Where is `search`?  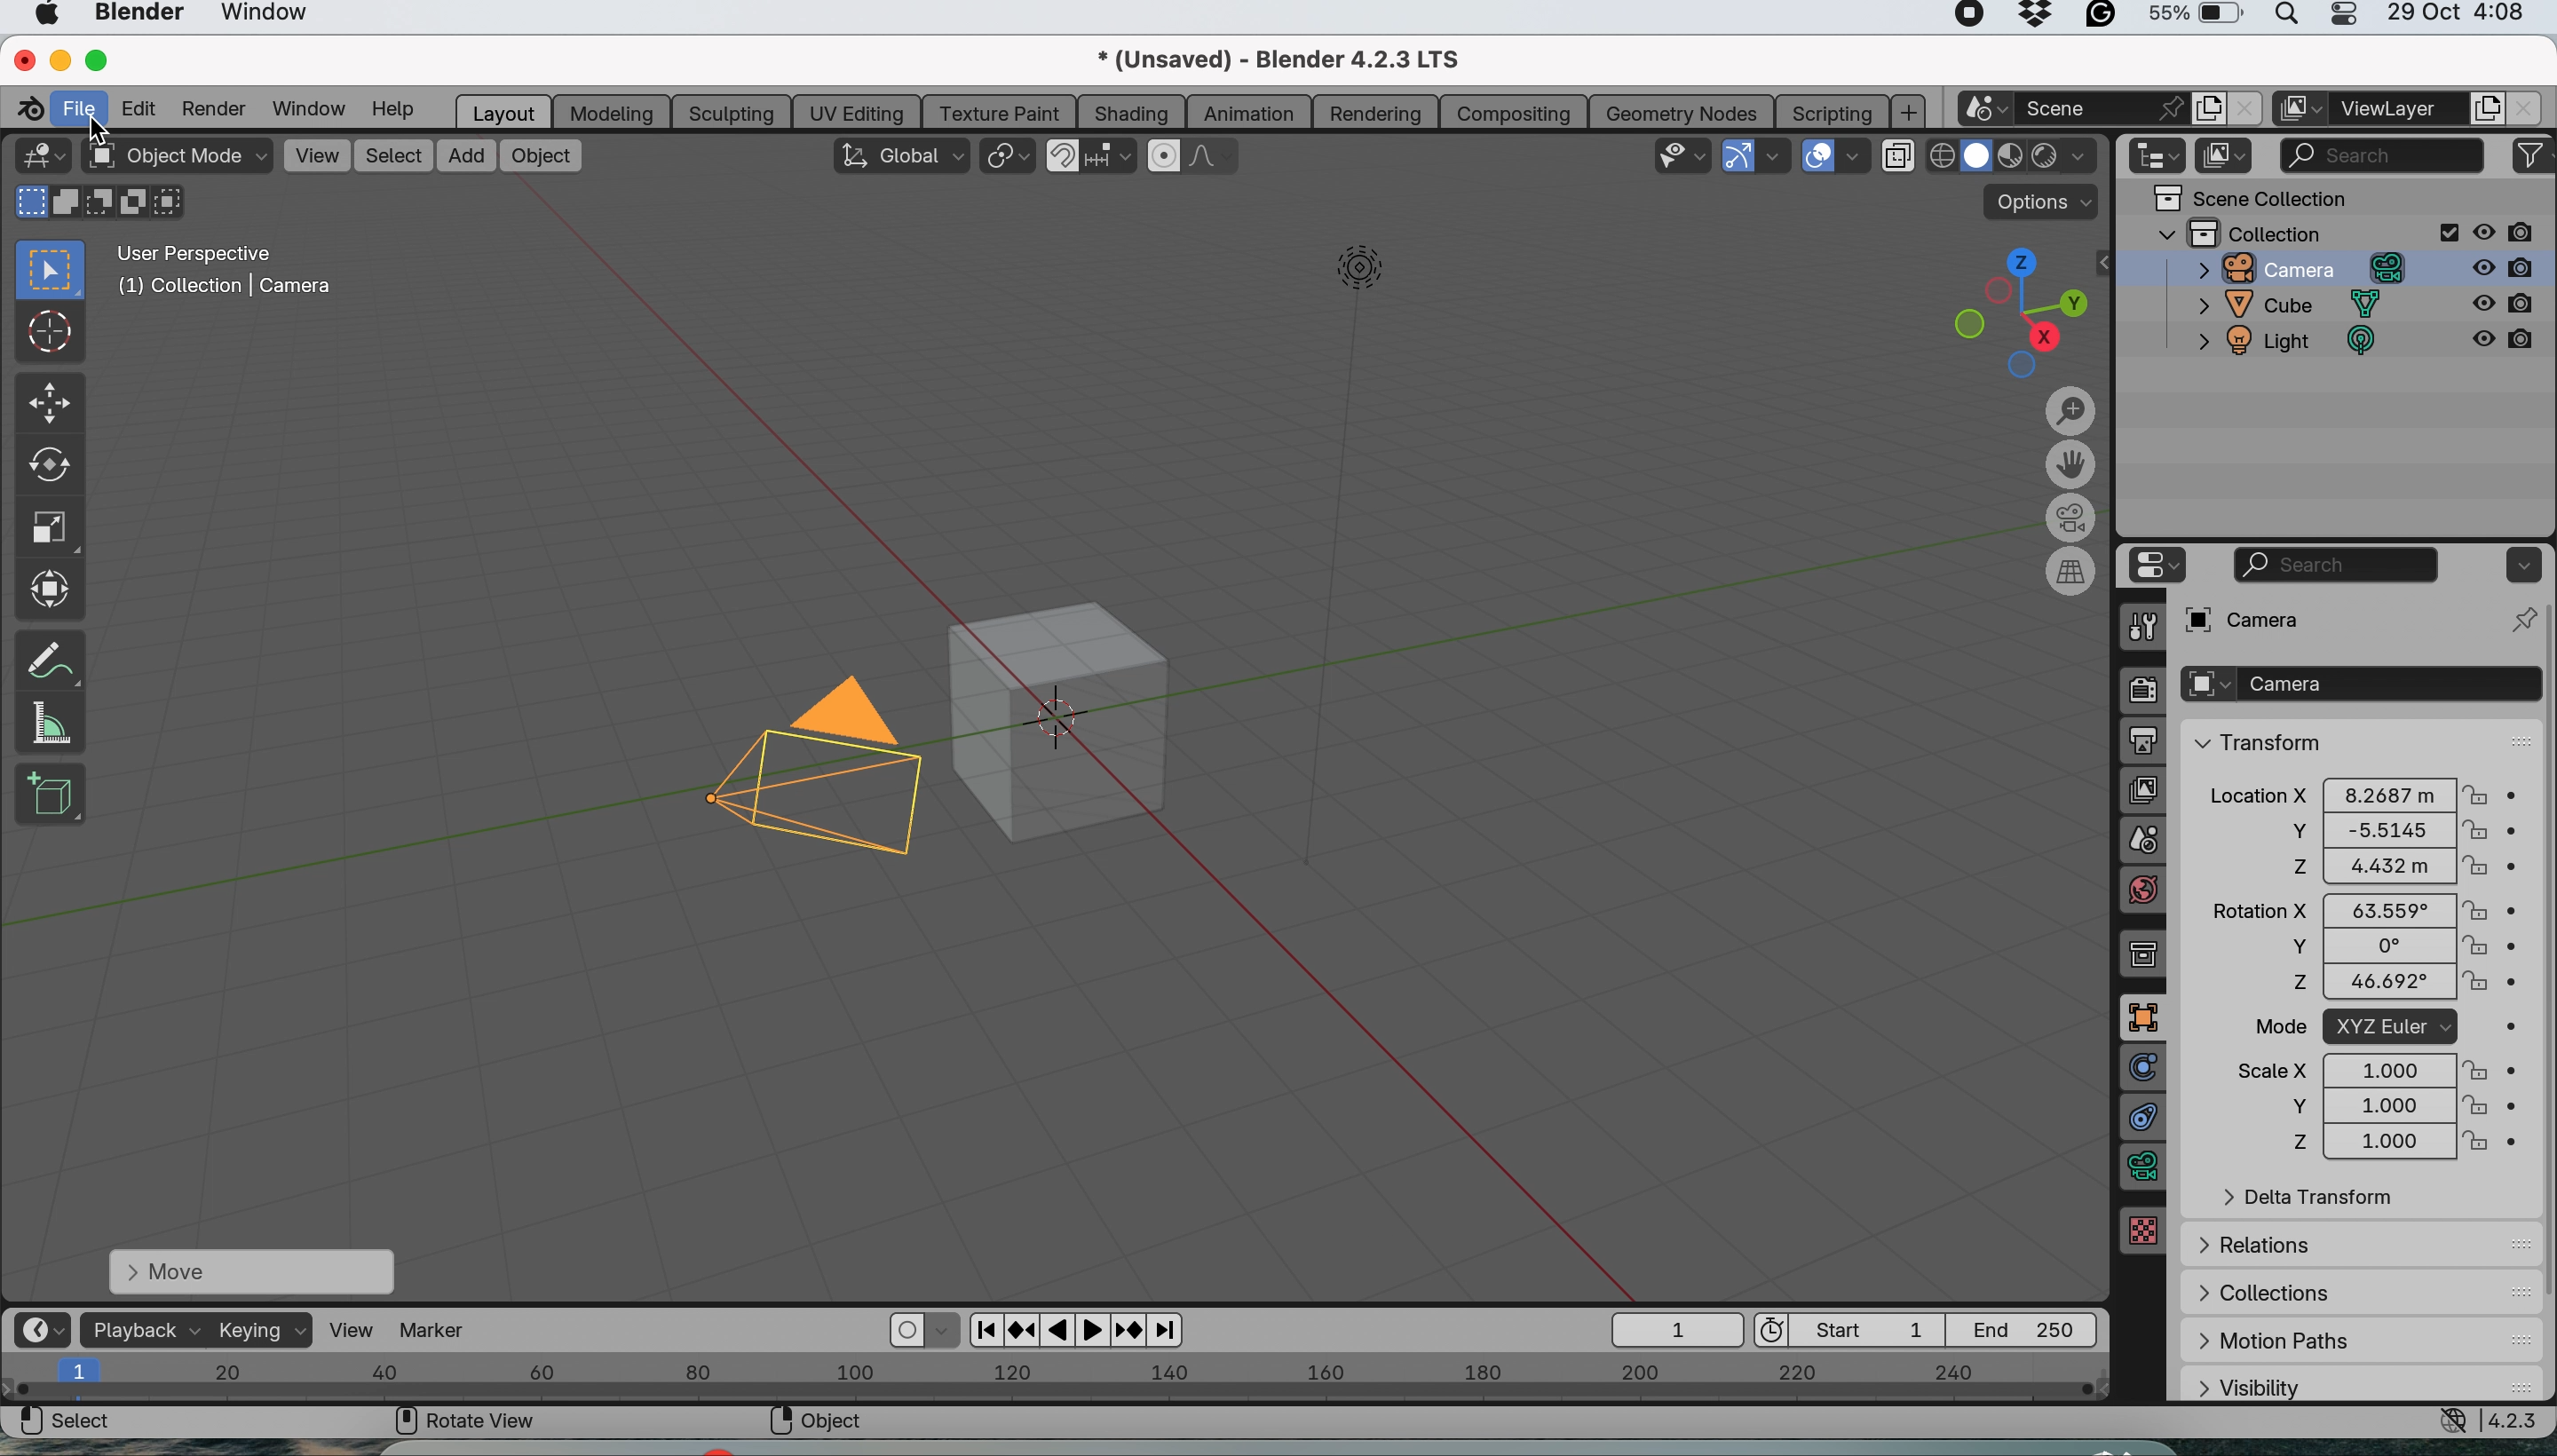
search is located at coordinates (2382, 152).